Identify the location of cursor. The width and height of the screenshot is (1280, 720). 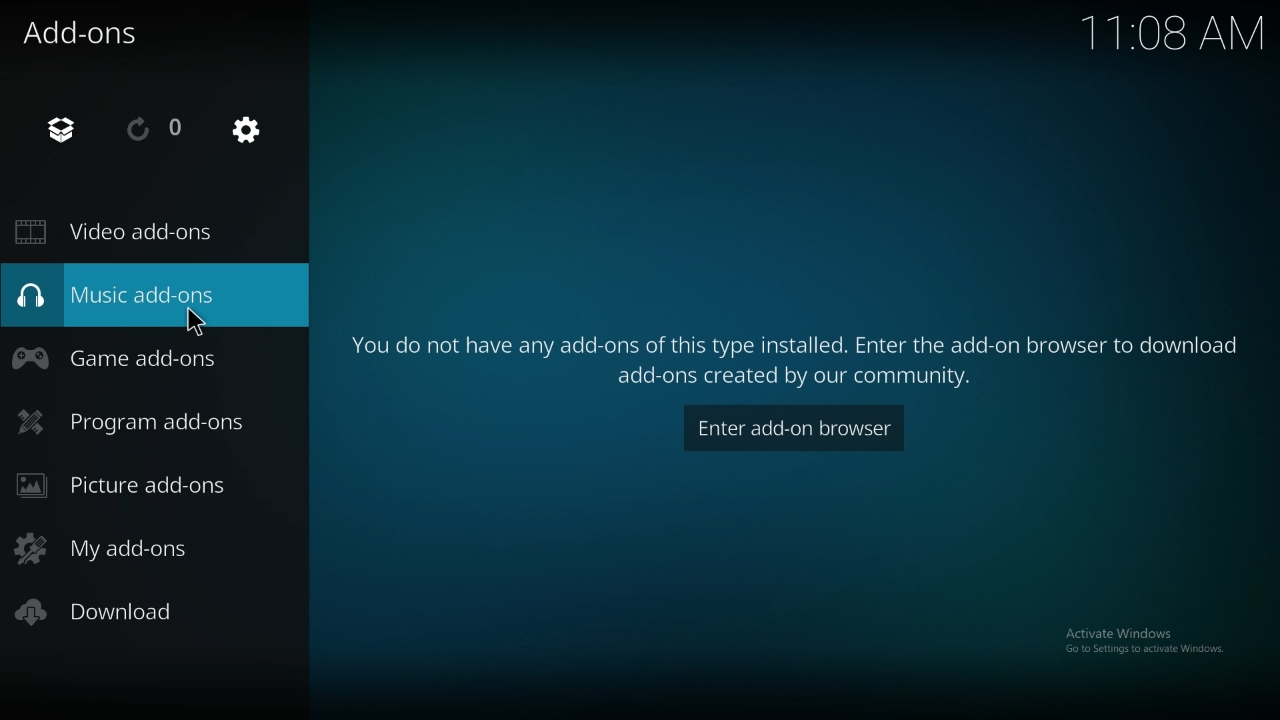
(197, 321).